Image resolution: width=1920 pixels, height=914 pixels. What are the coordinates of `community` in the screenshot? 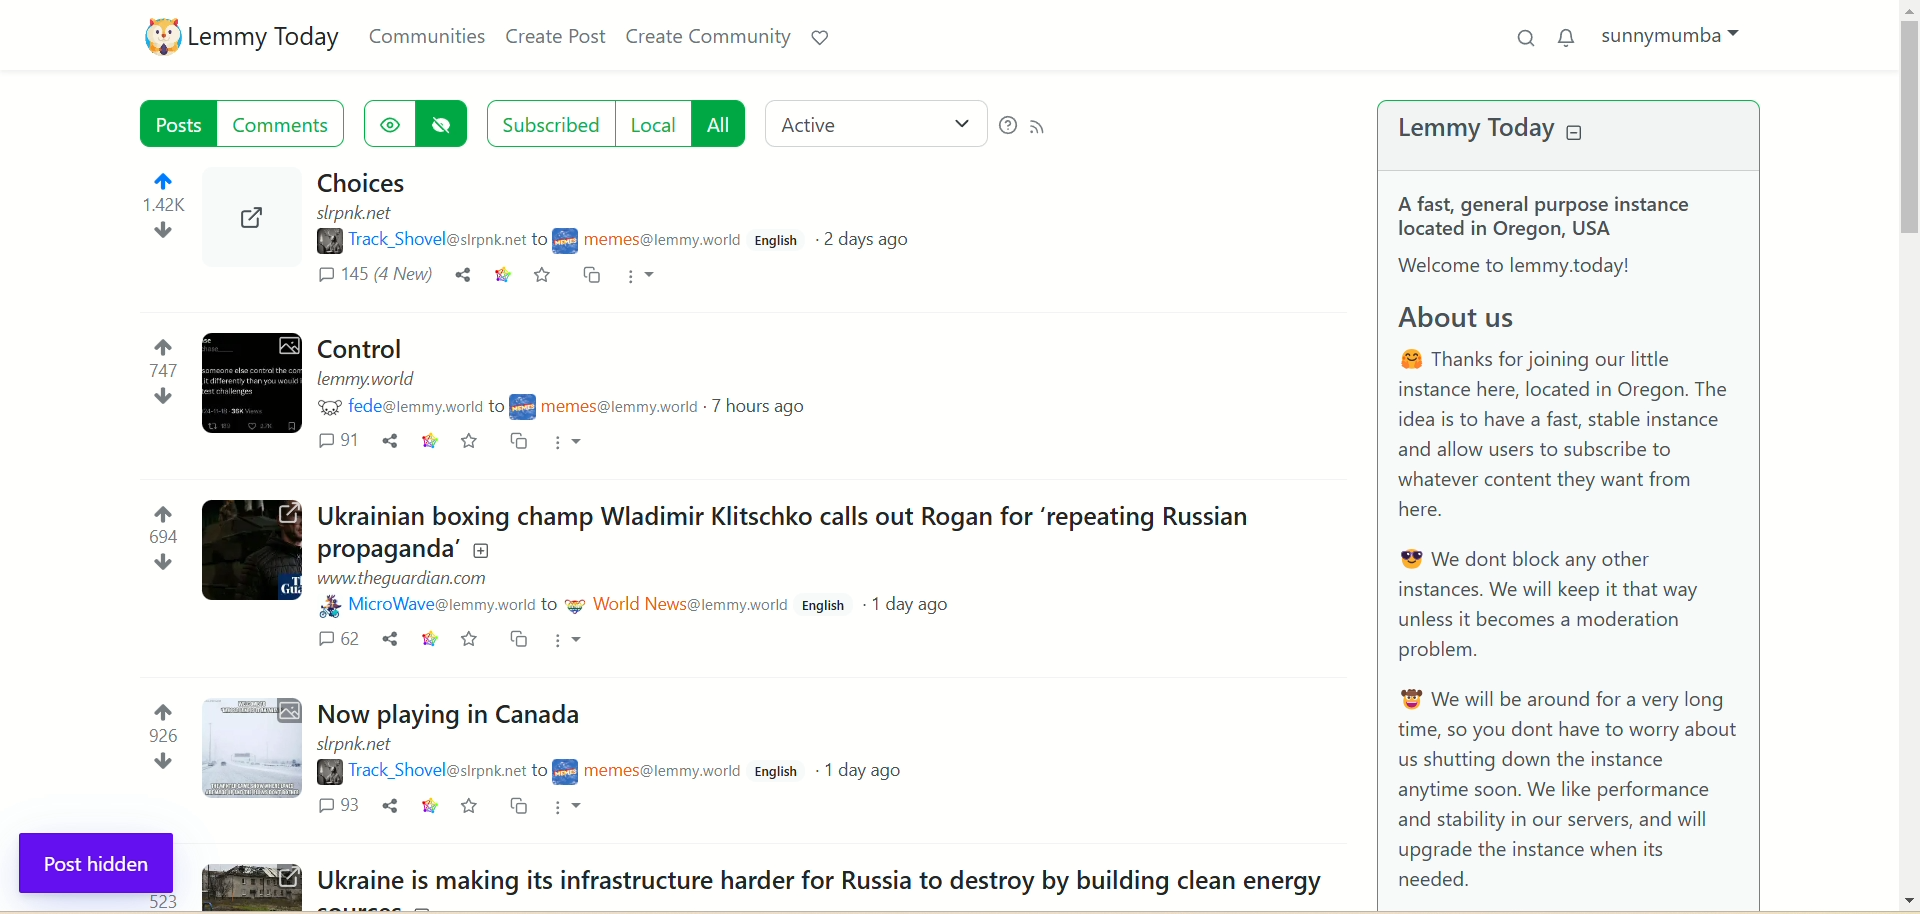 It's located at (611, 407).